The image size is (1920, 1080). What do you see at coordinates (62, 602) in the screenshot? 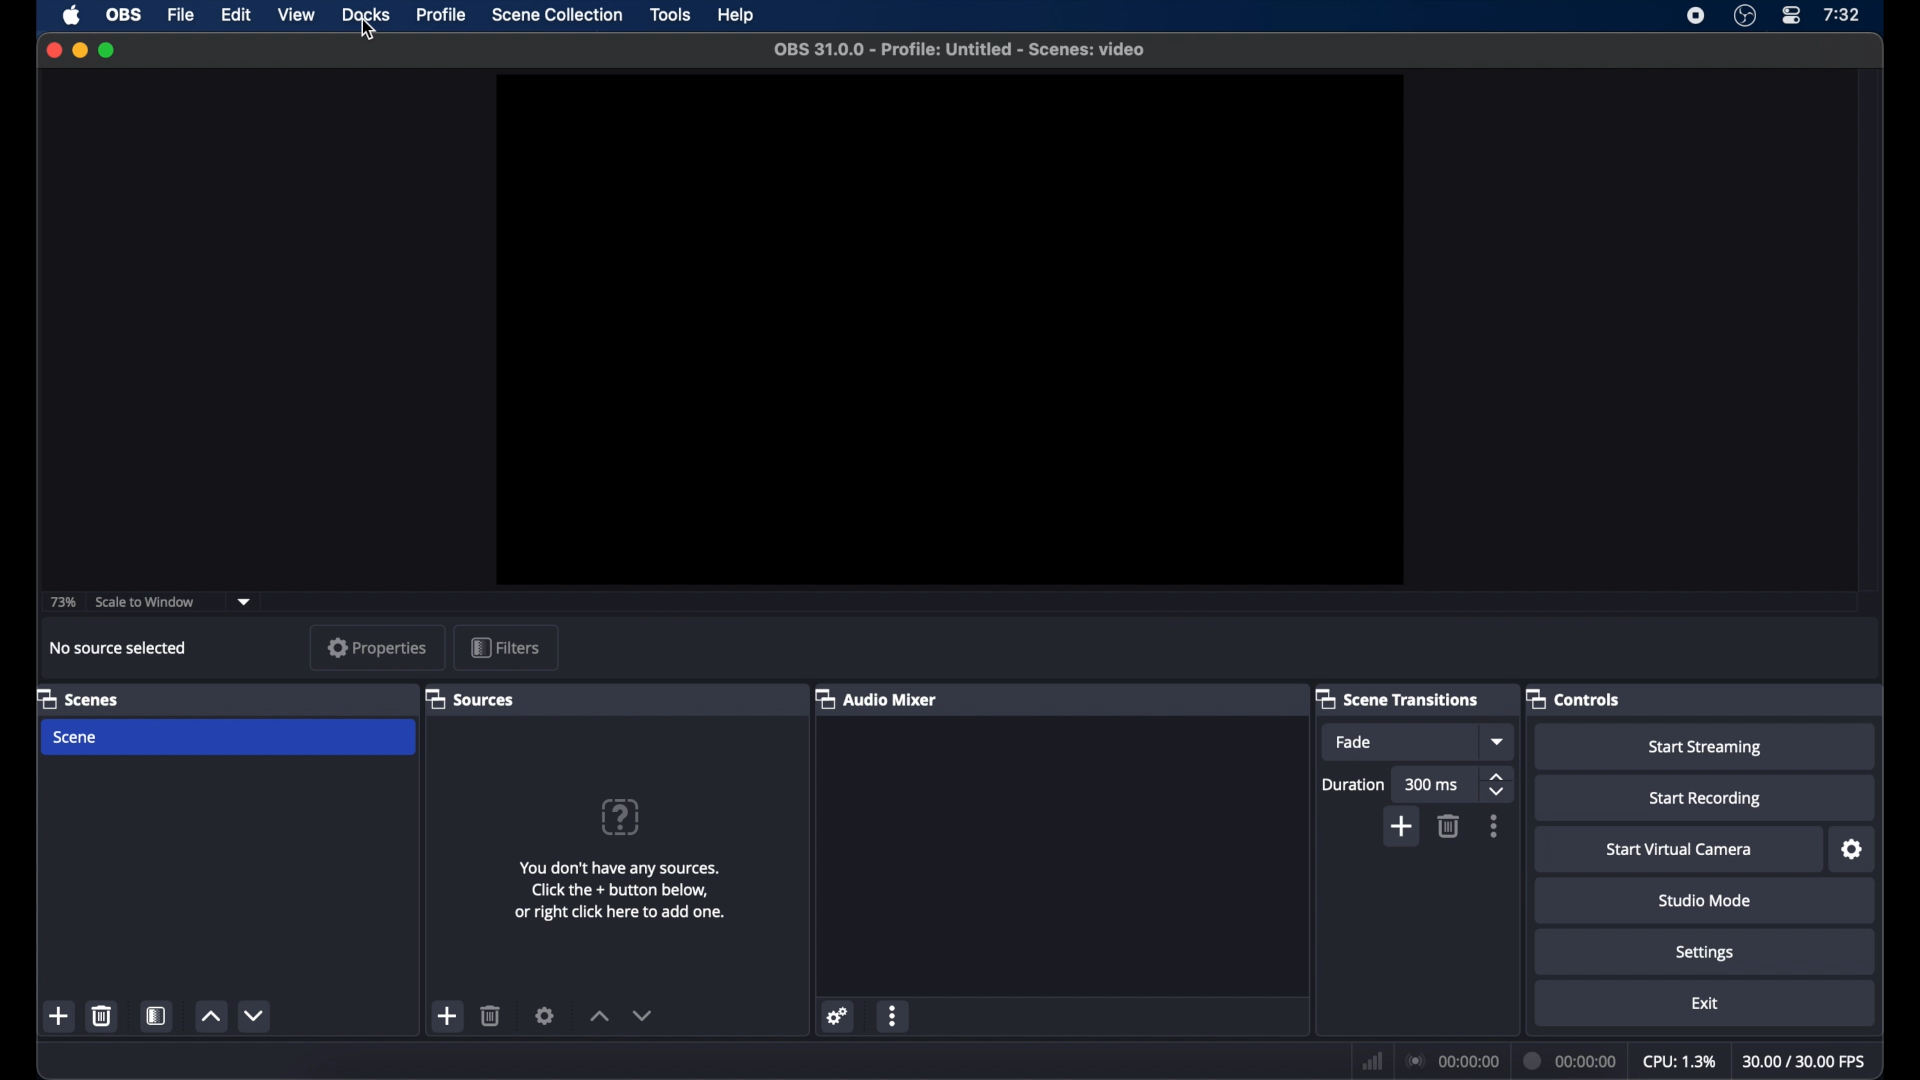
I see `73%` at bounding box center [62, 602].